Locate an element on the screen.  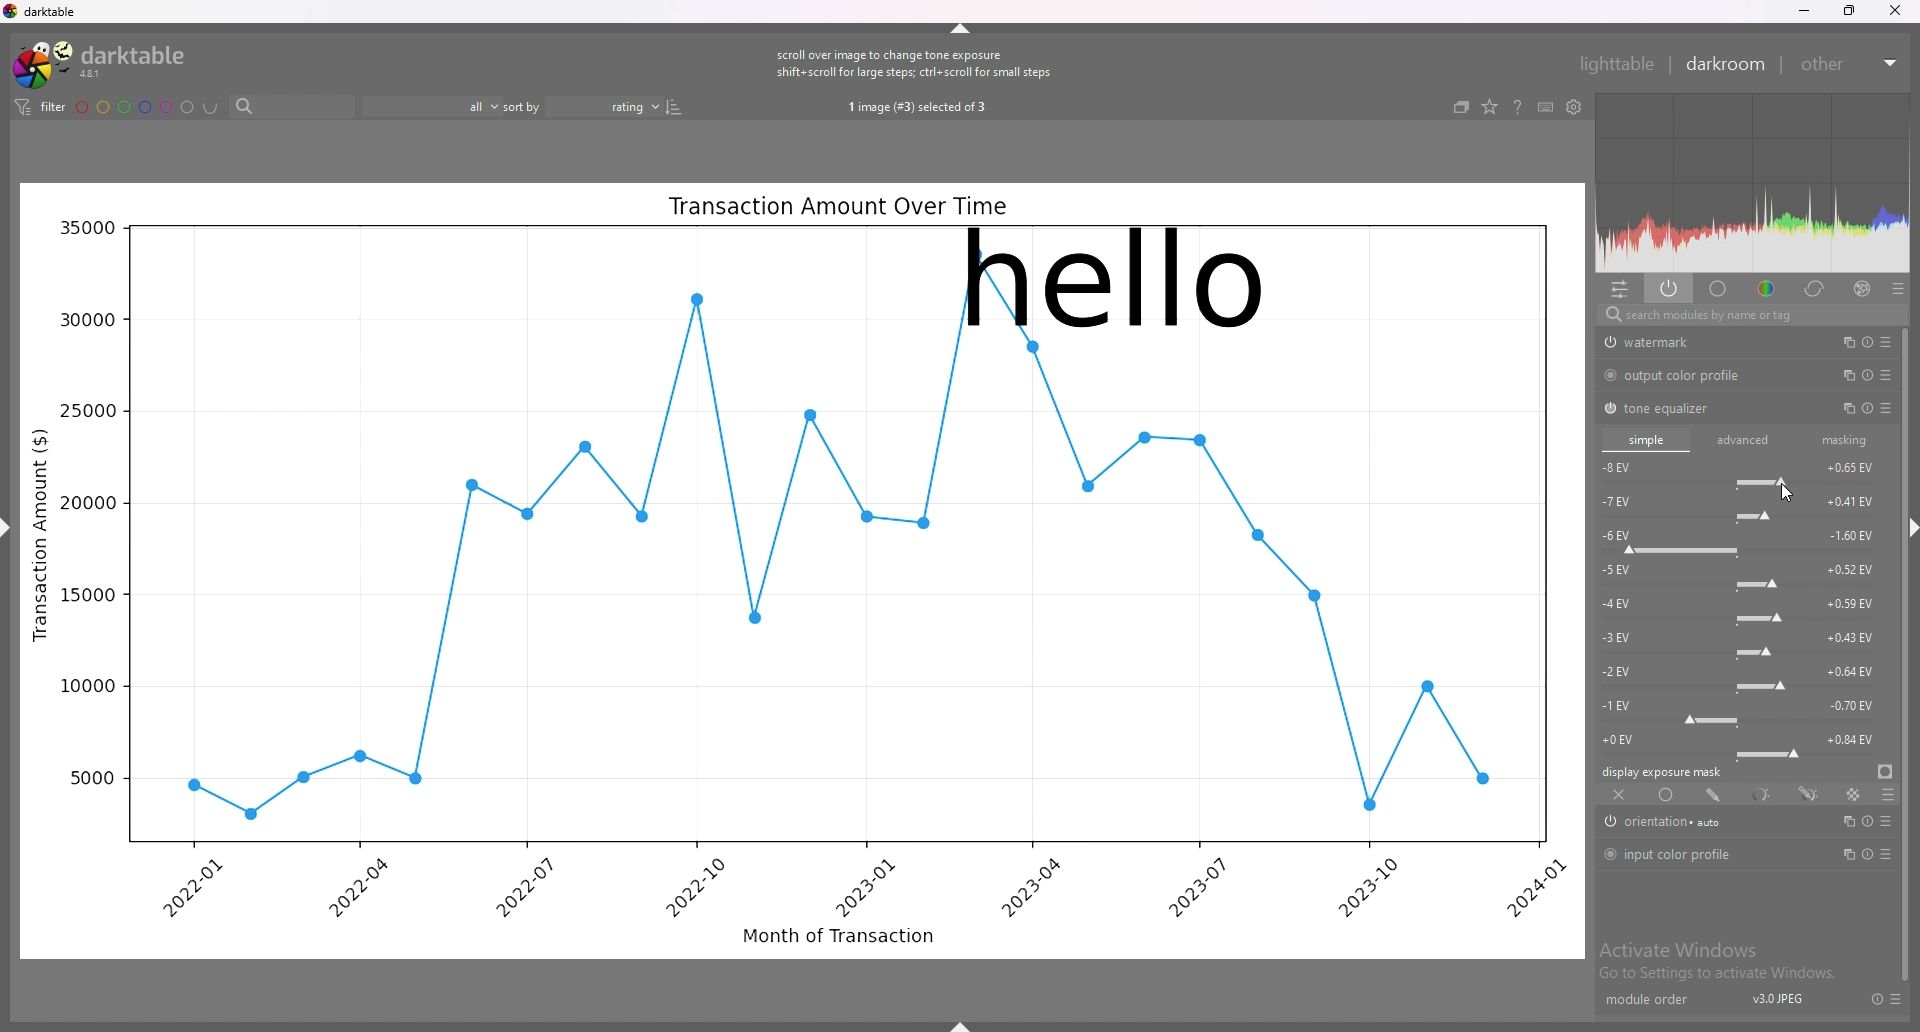
change type of overlays is located at coordinates (1491, 106).